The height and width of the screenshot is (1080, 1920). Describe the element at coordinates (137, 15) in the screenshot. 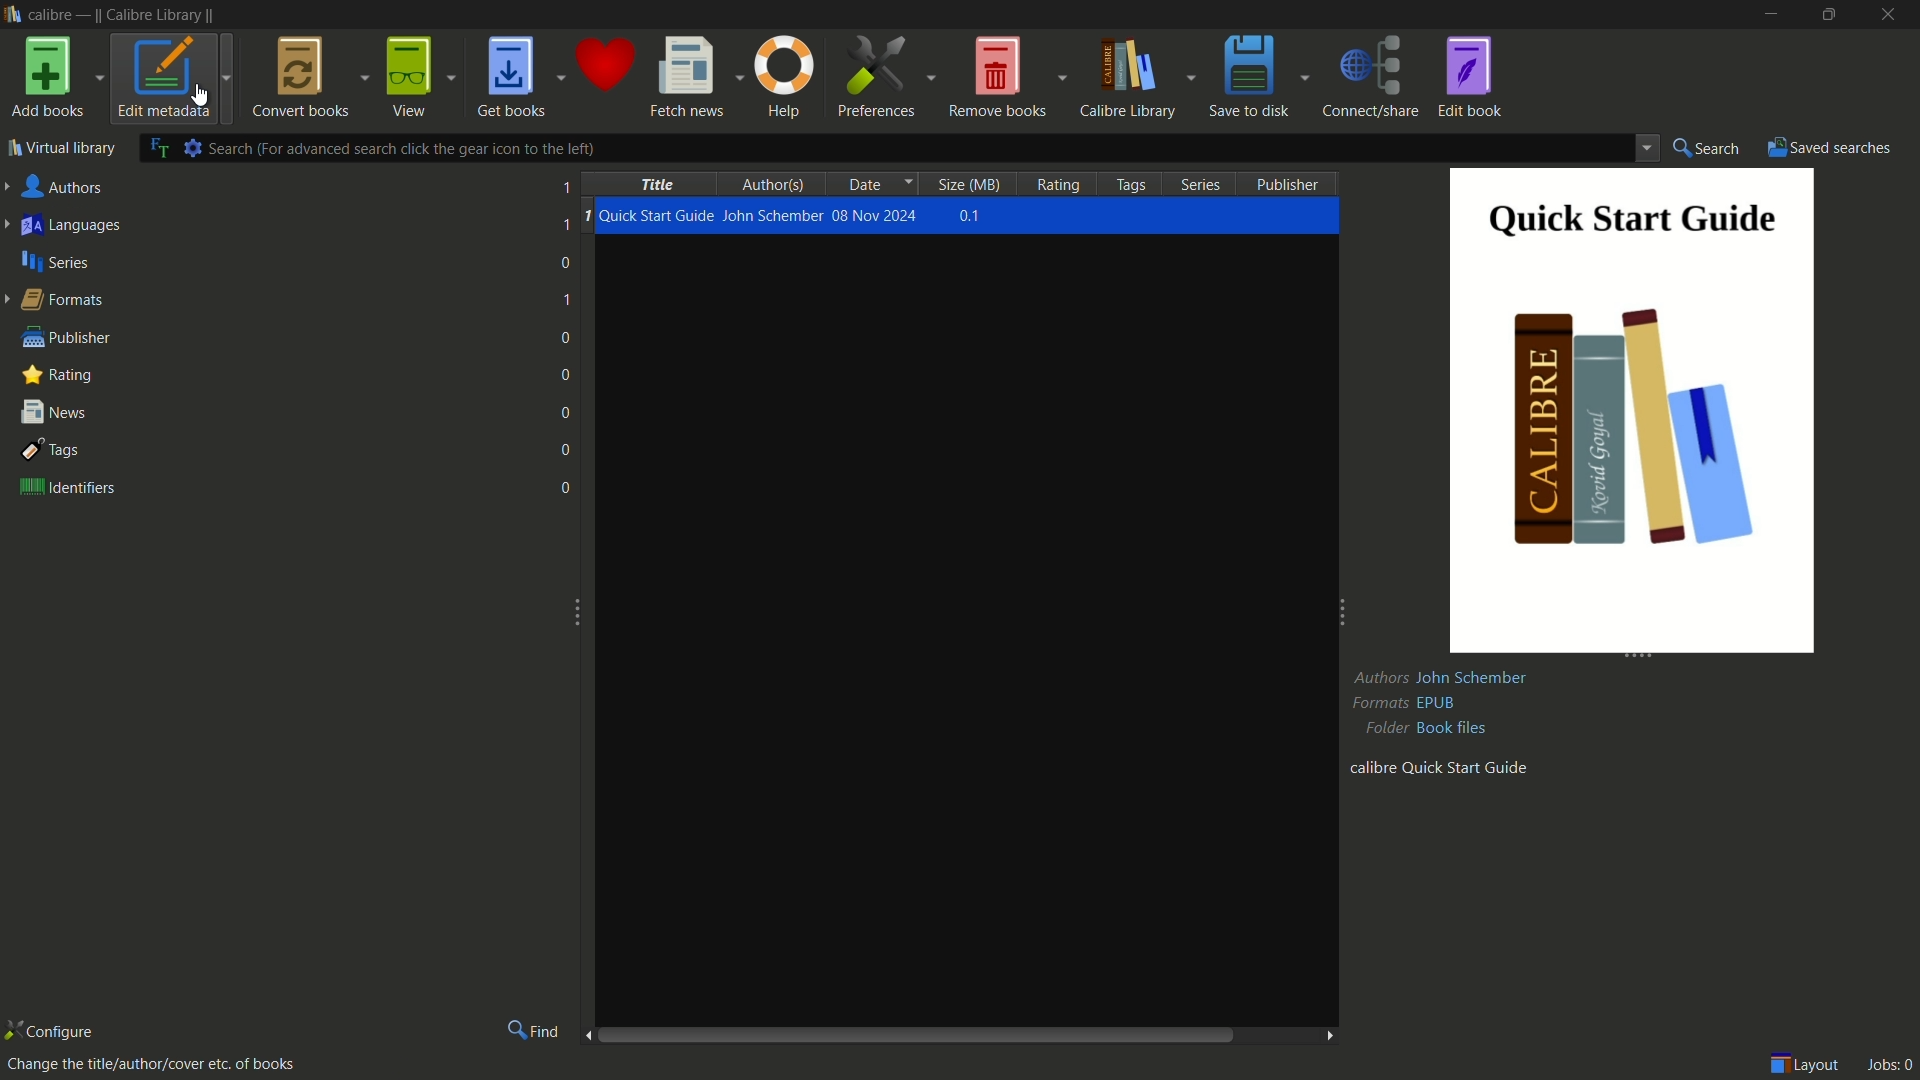

I see `calibre - || Calibre Library||` at that location.